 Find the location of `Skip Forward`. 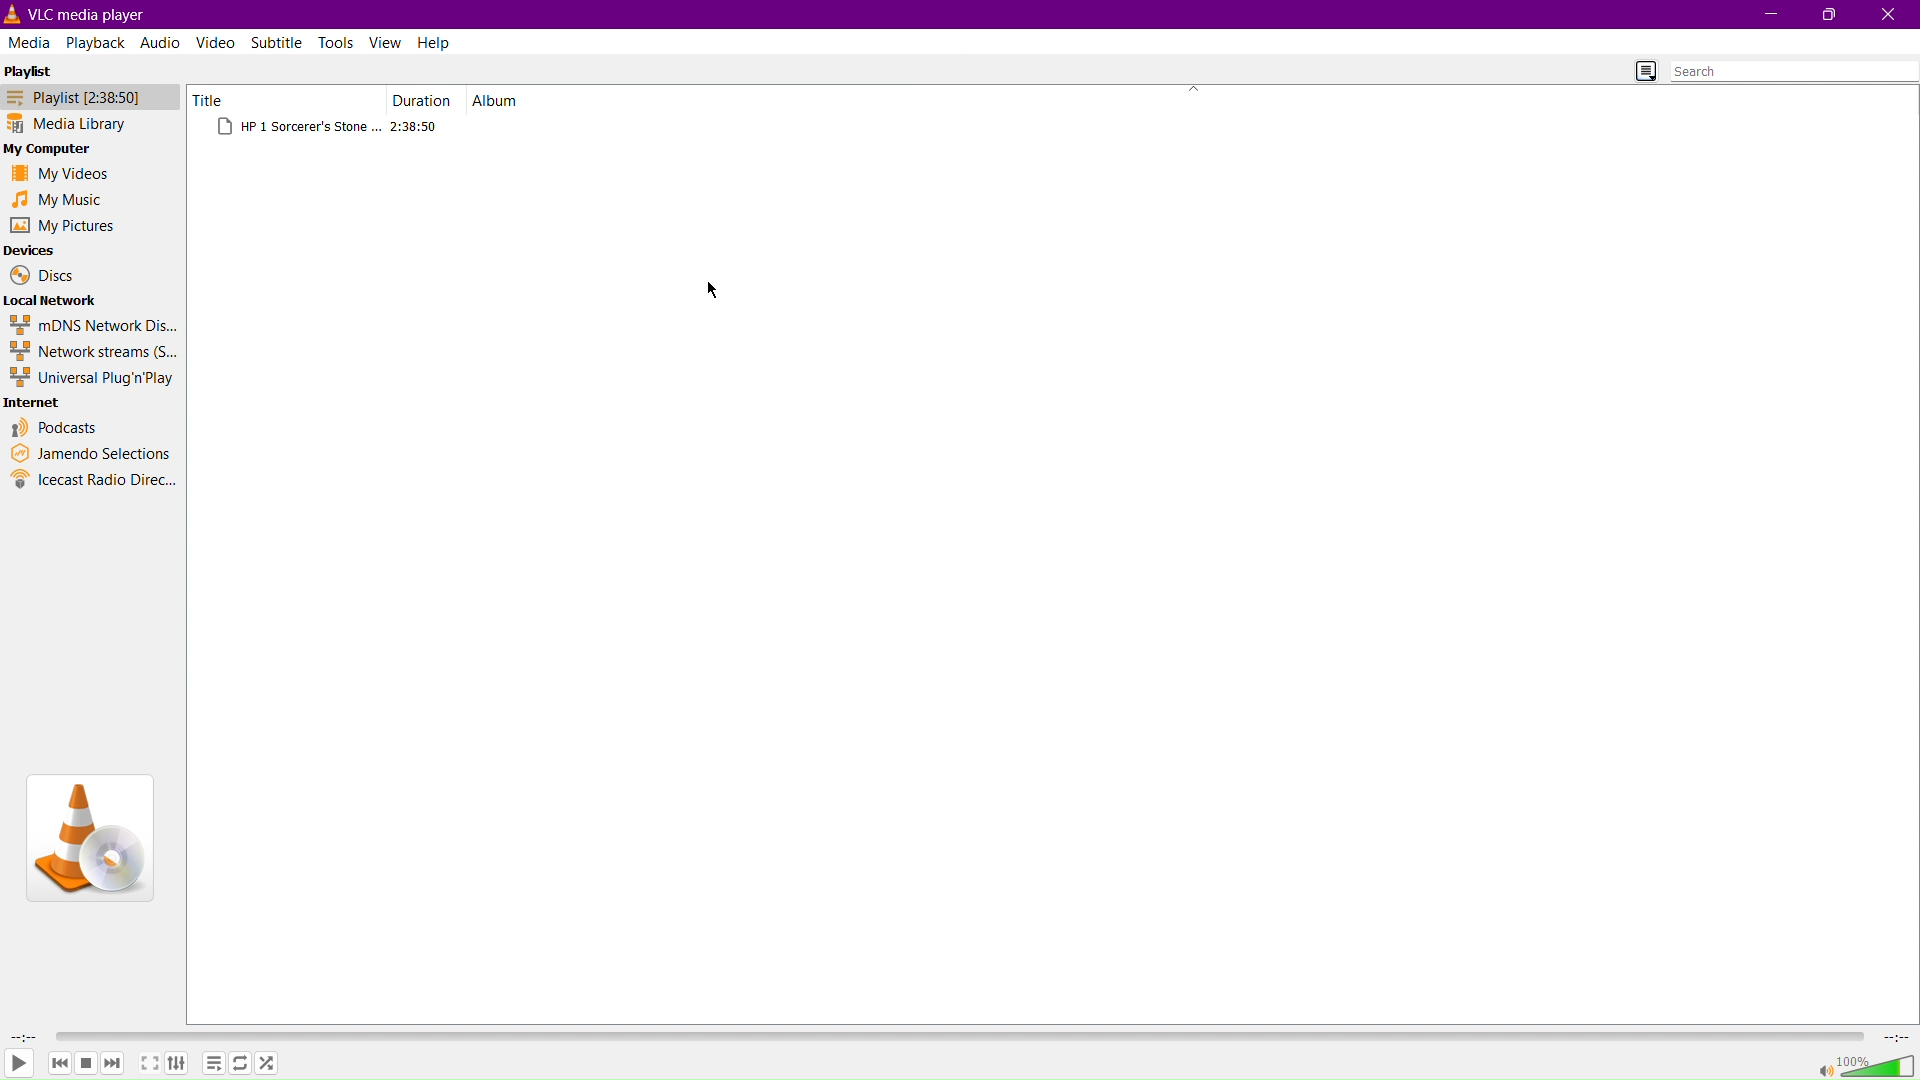

Skip Forward is located at coordinates (113, 1063).